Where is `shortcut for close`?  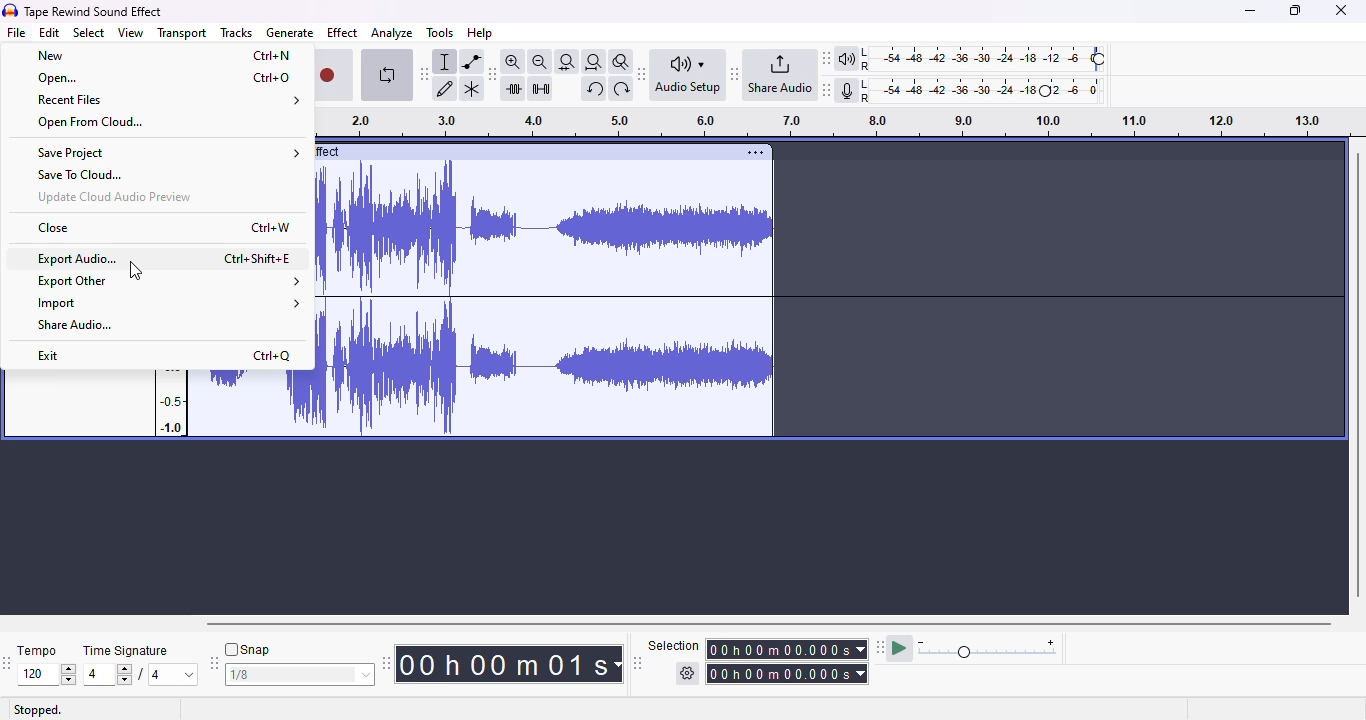 shortcut for close is located at coordinates (271, 227).